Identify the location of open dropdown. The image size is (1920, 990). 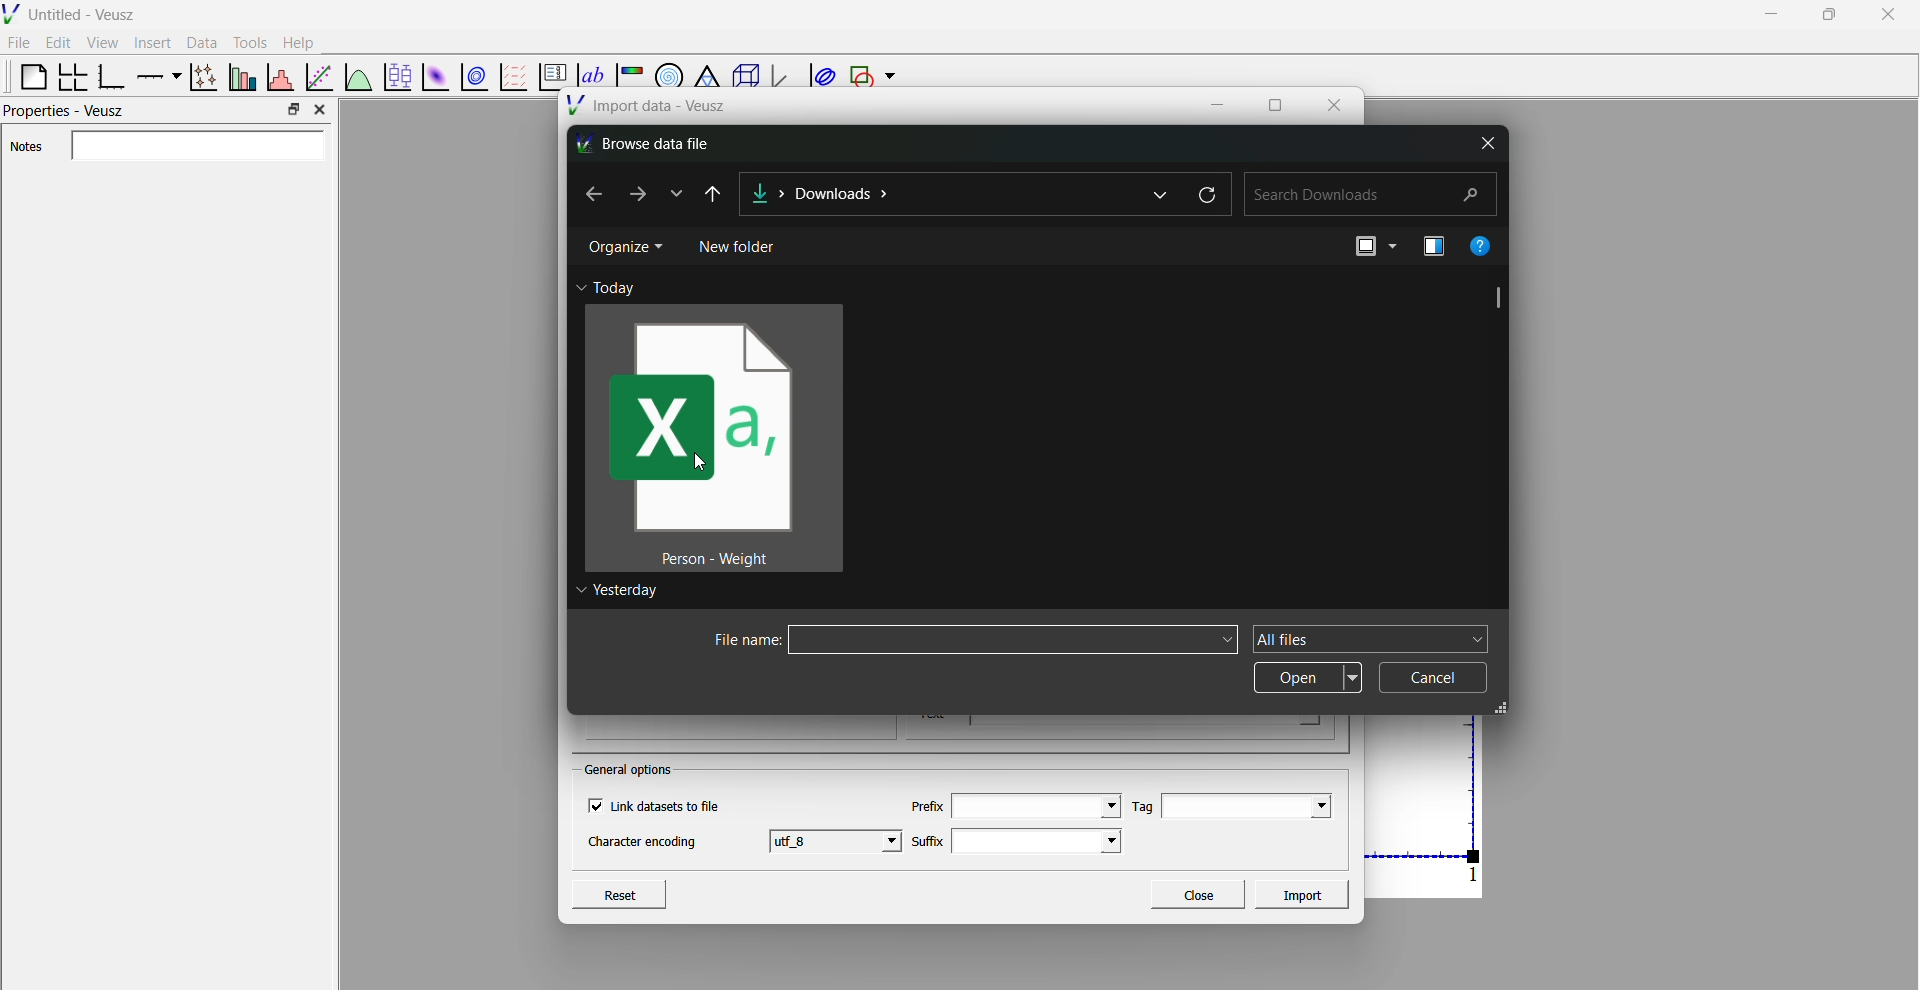
(1306, 675).